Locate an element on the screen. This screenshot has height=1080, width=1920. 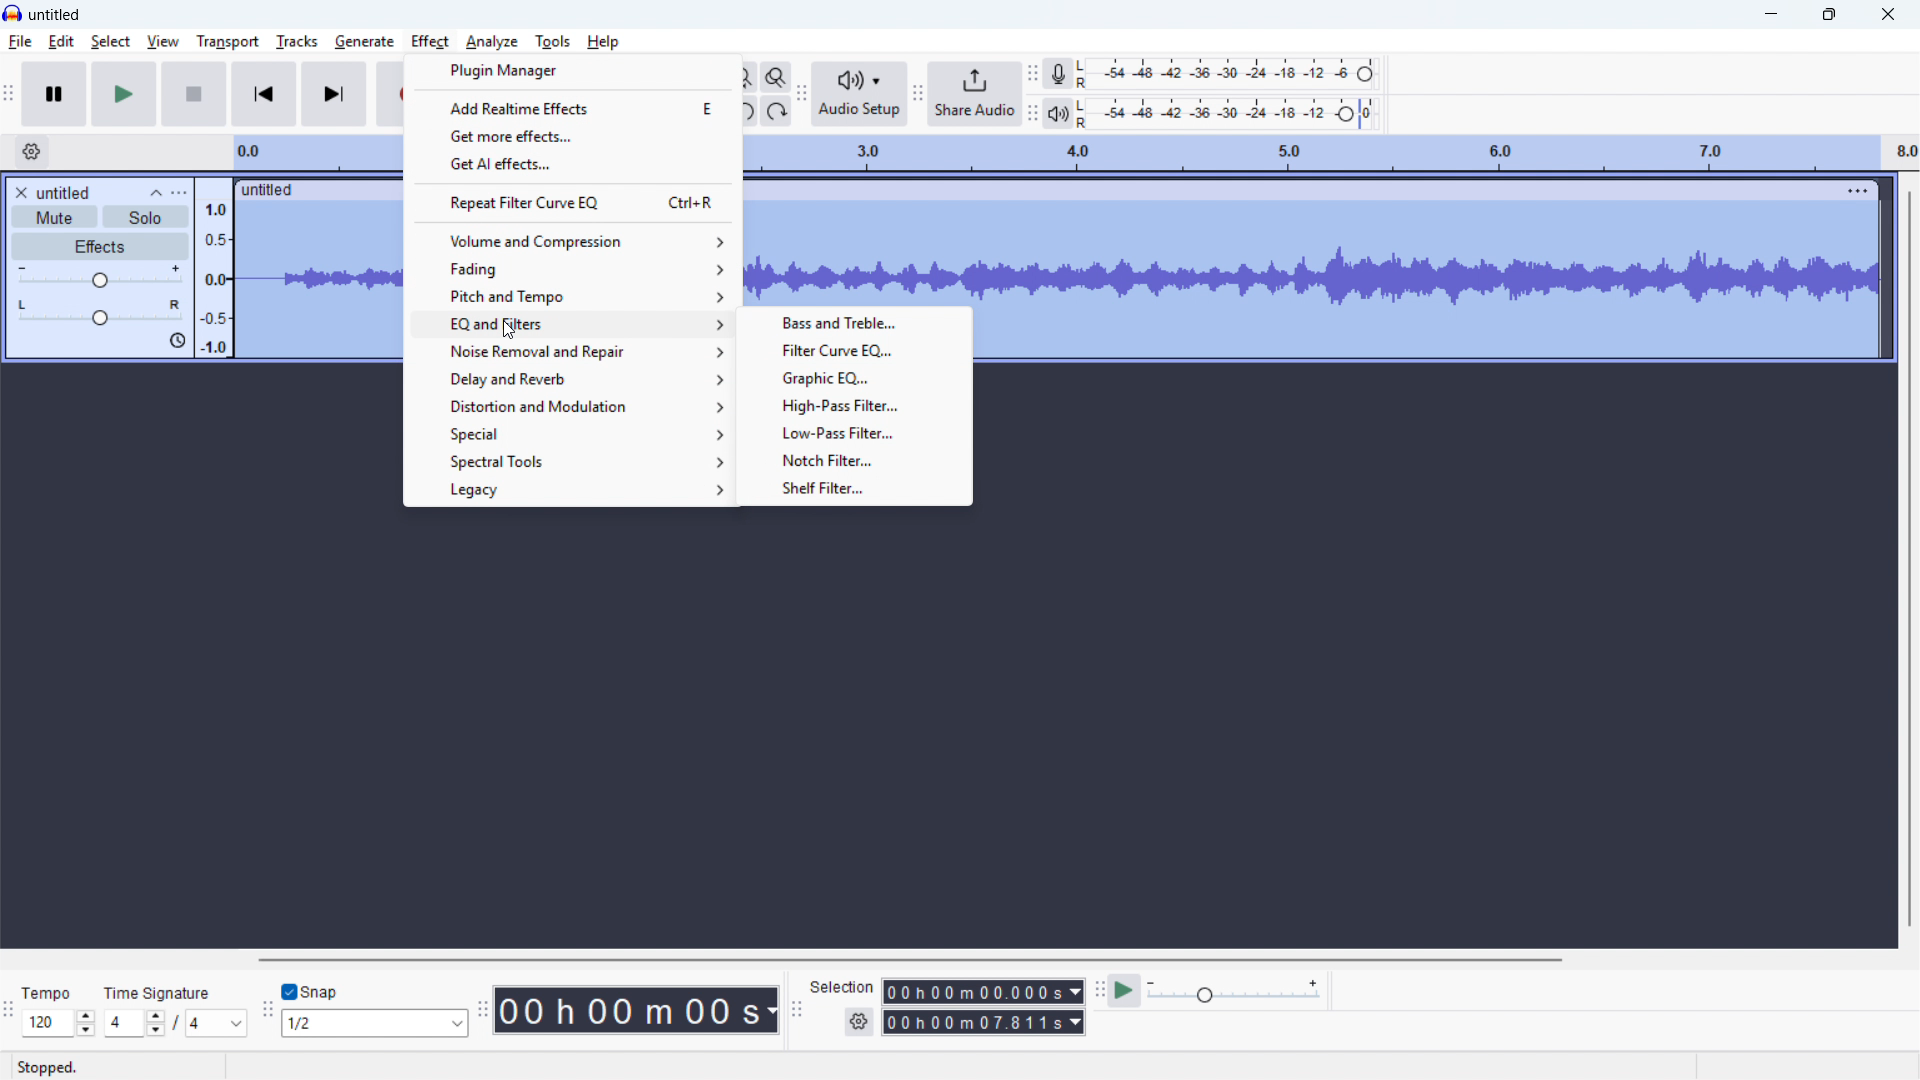
Get AI effects  is located at coordinates (574, 162).